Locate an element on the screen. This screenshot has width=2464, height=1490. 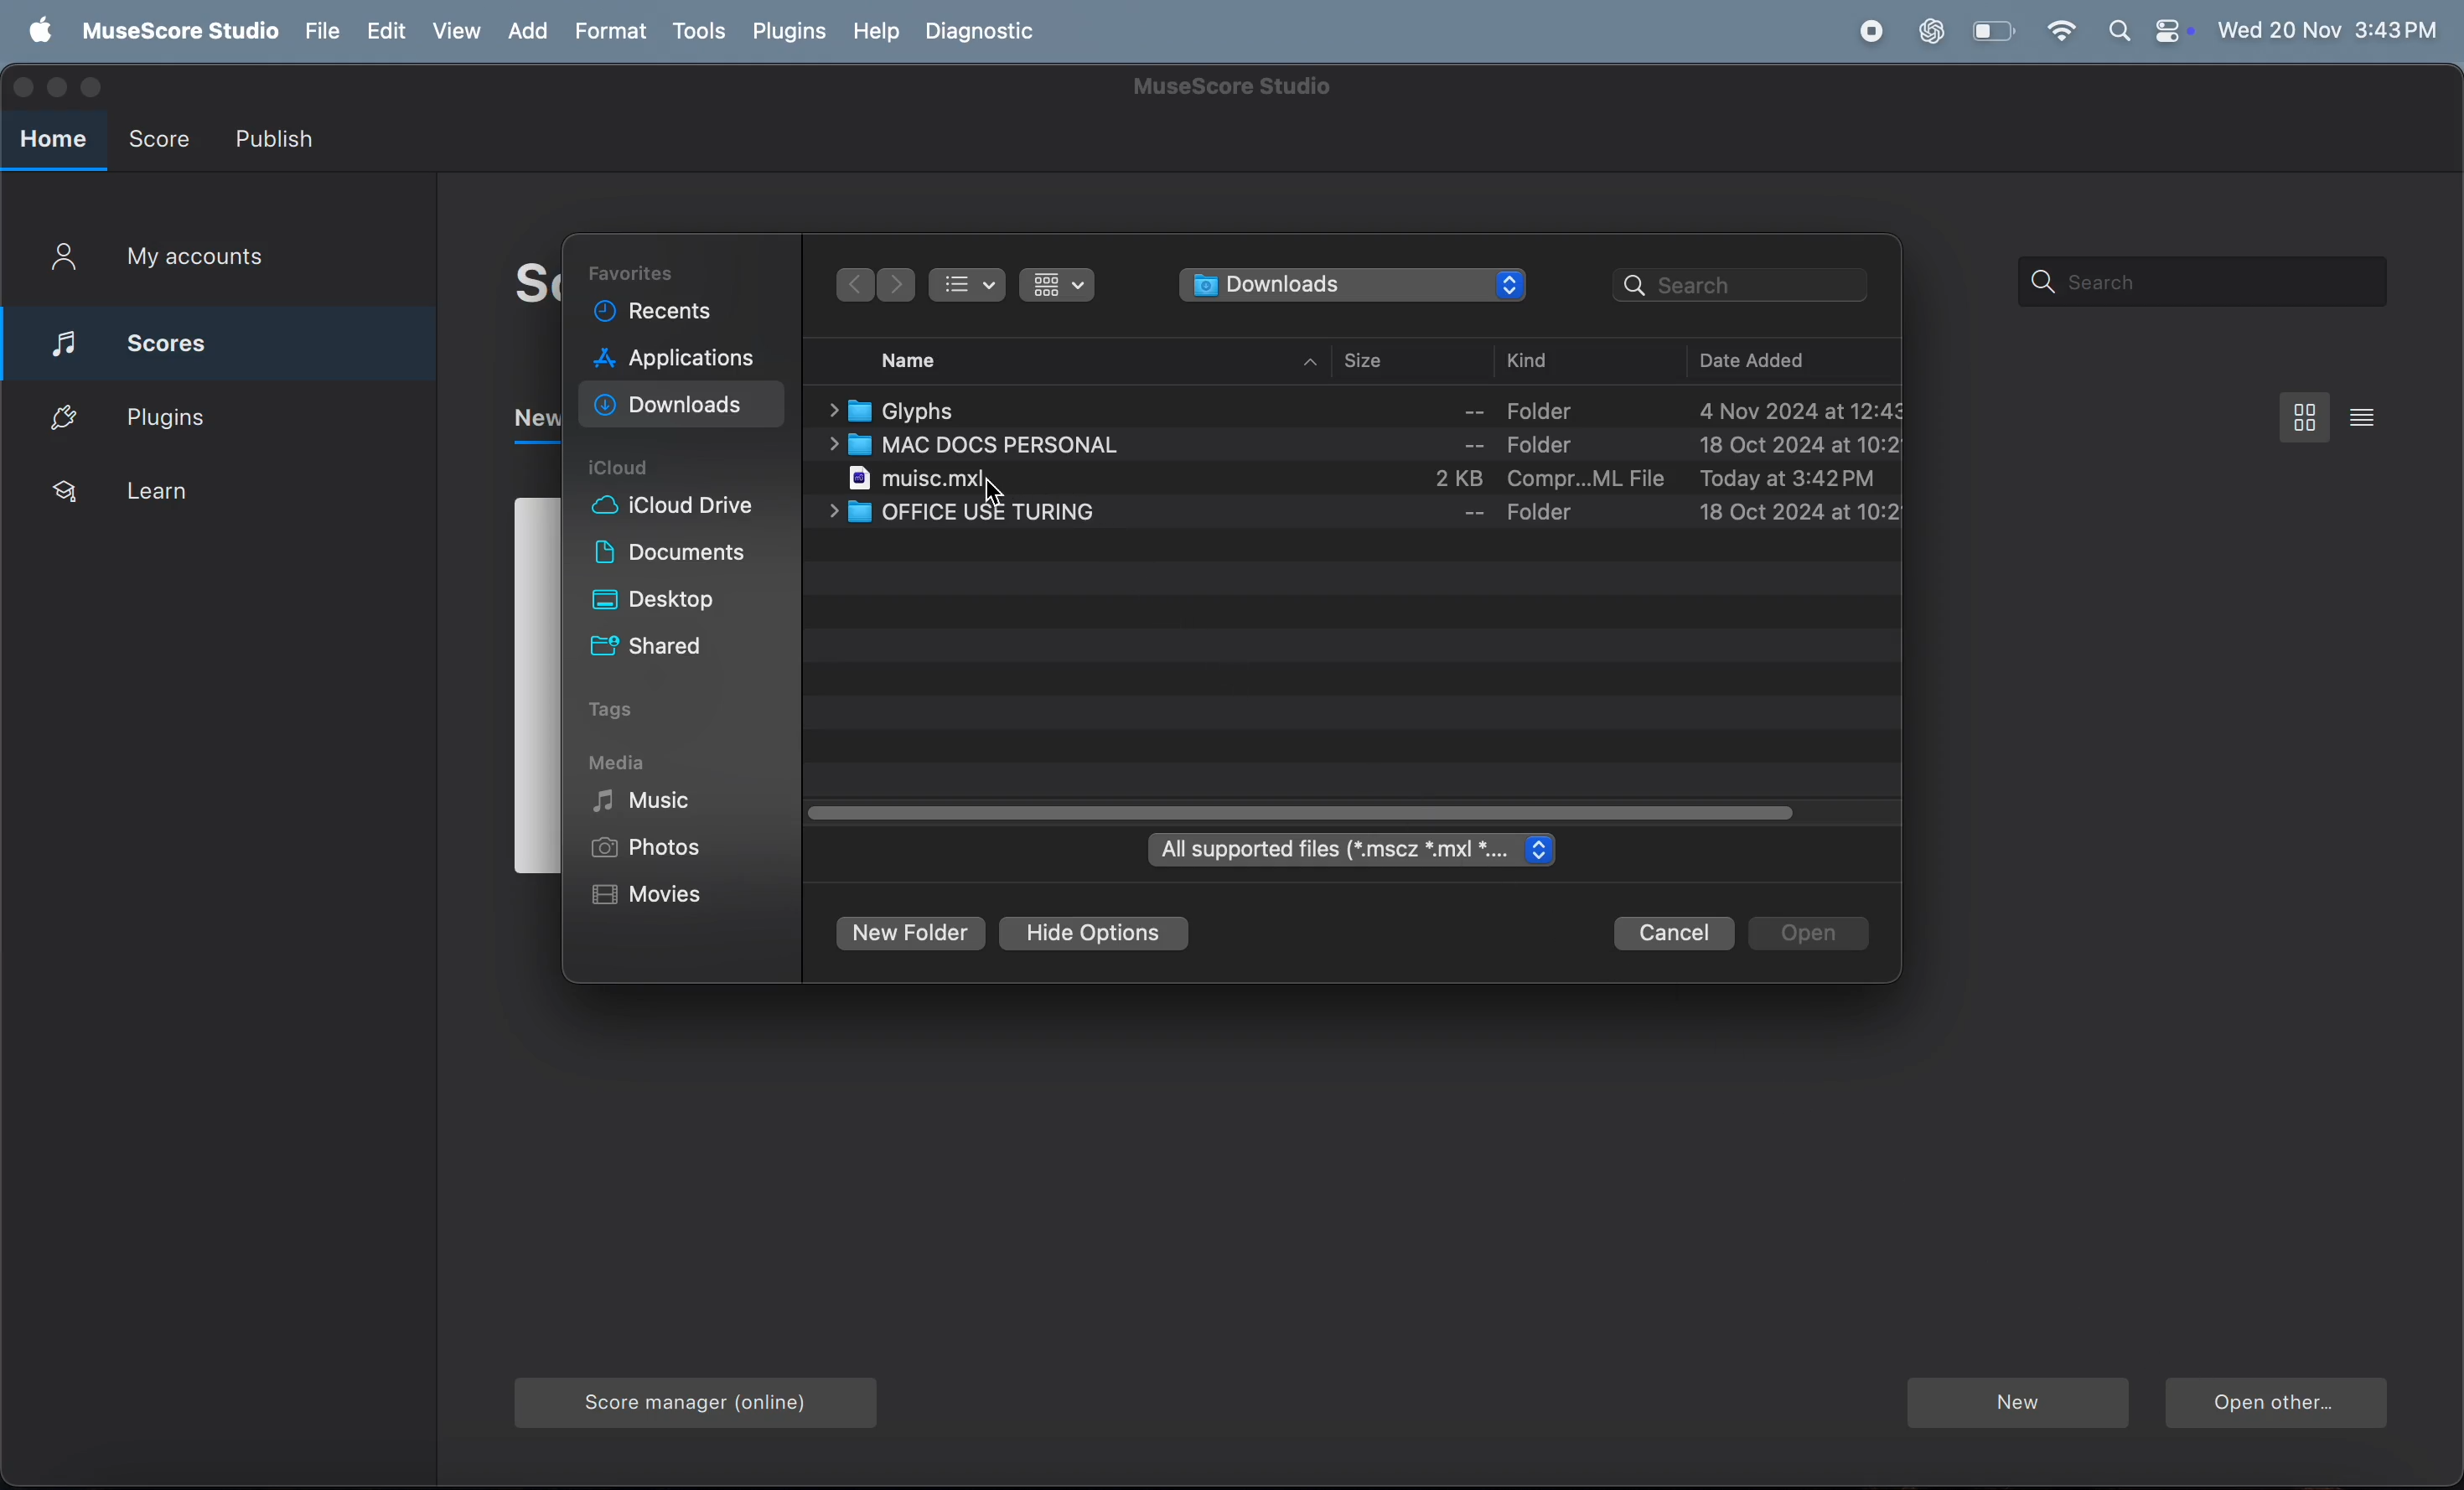
edit is located at coordinates (384, 29).